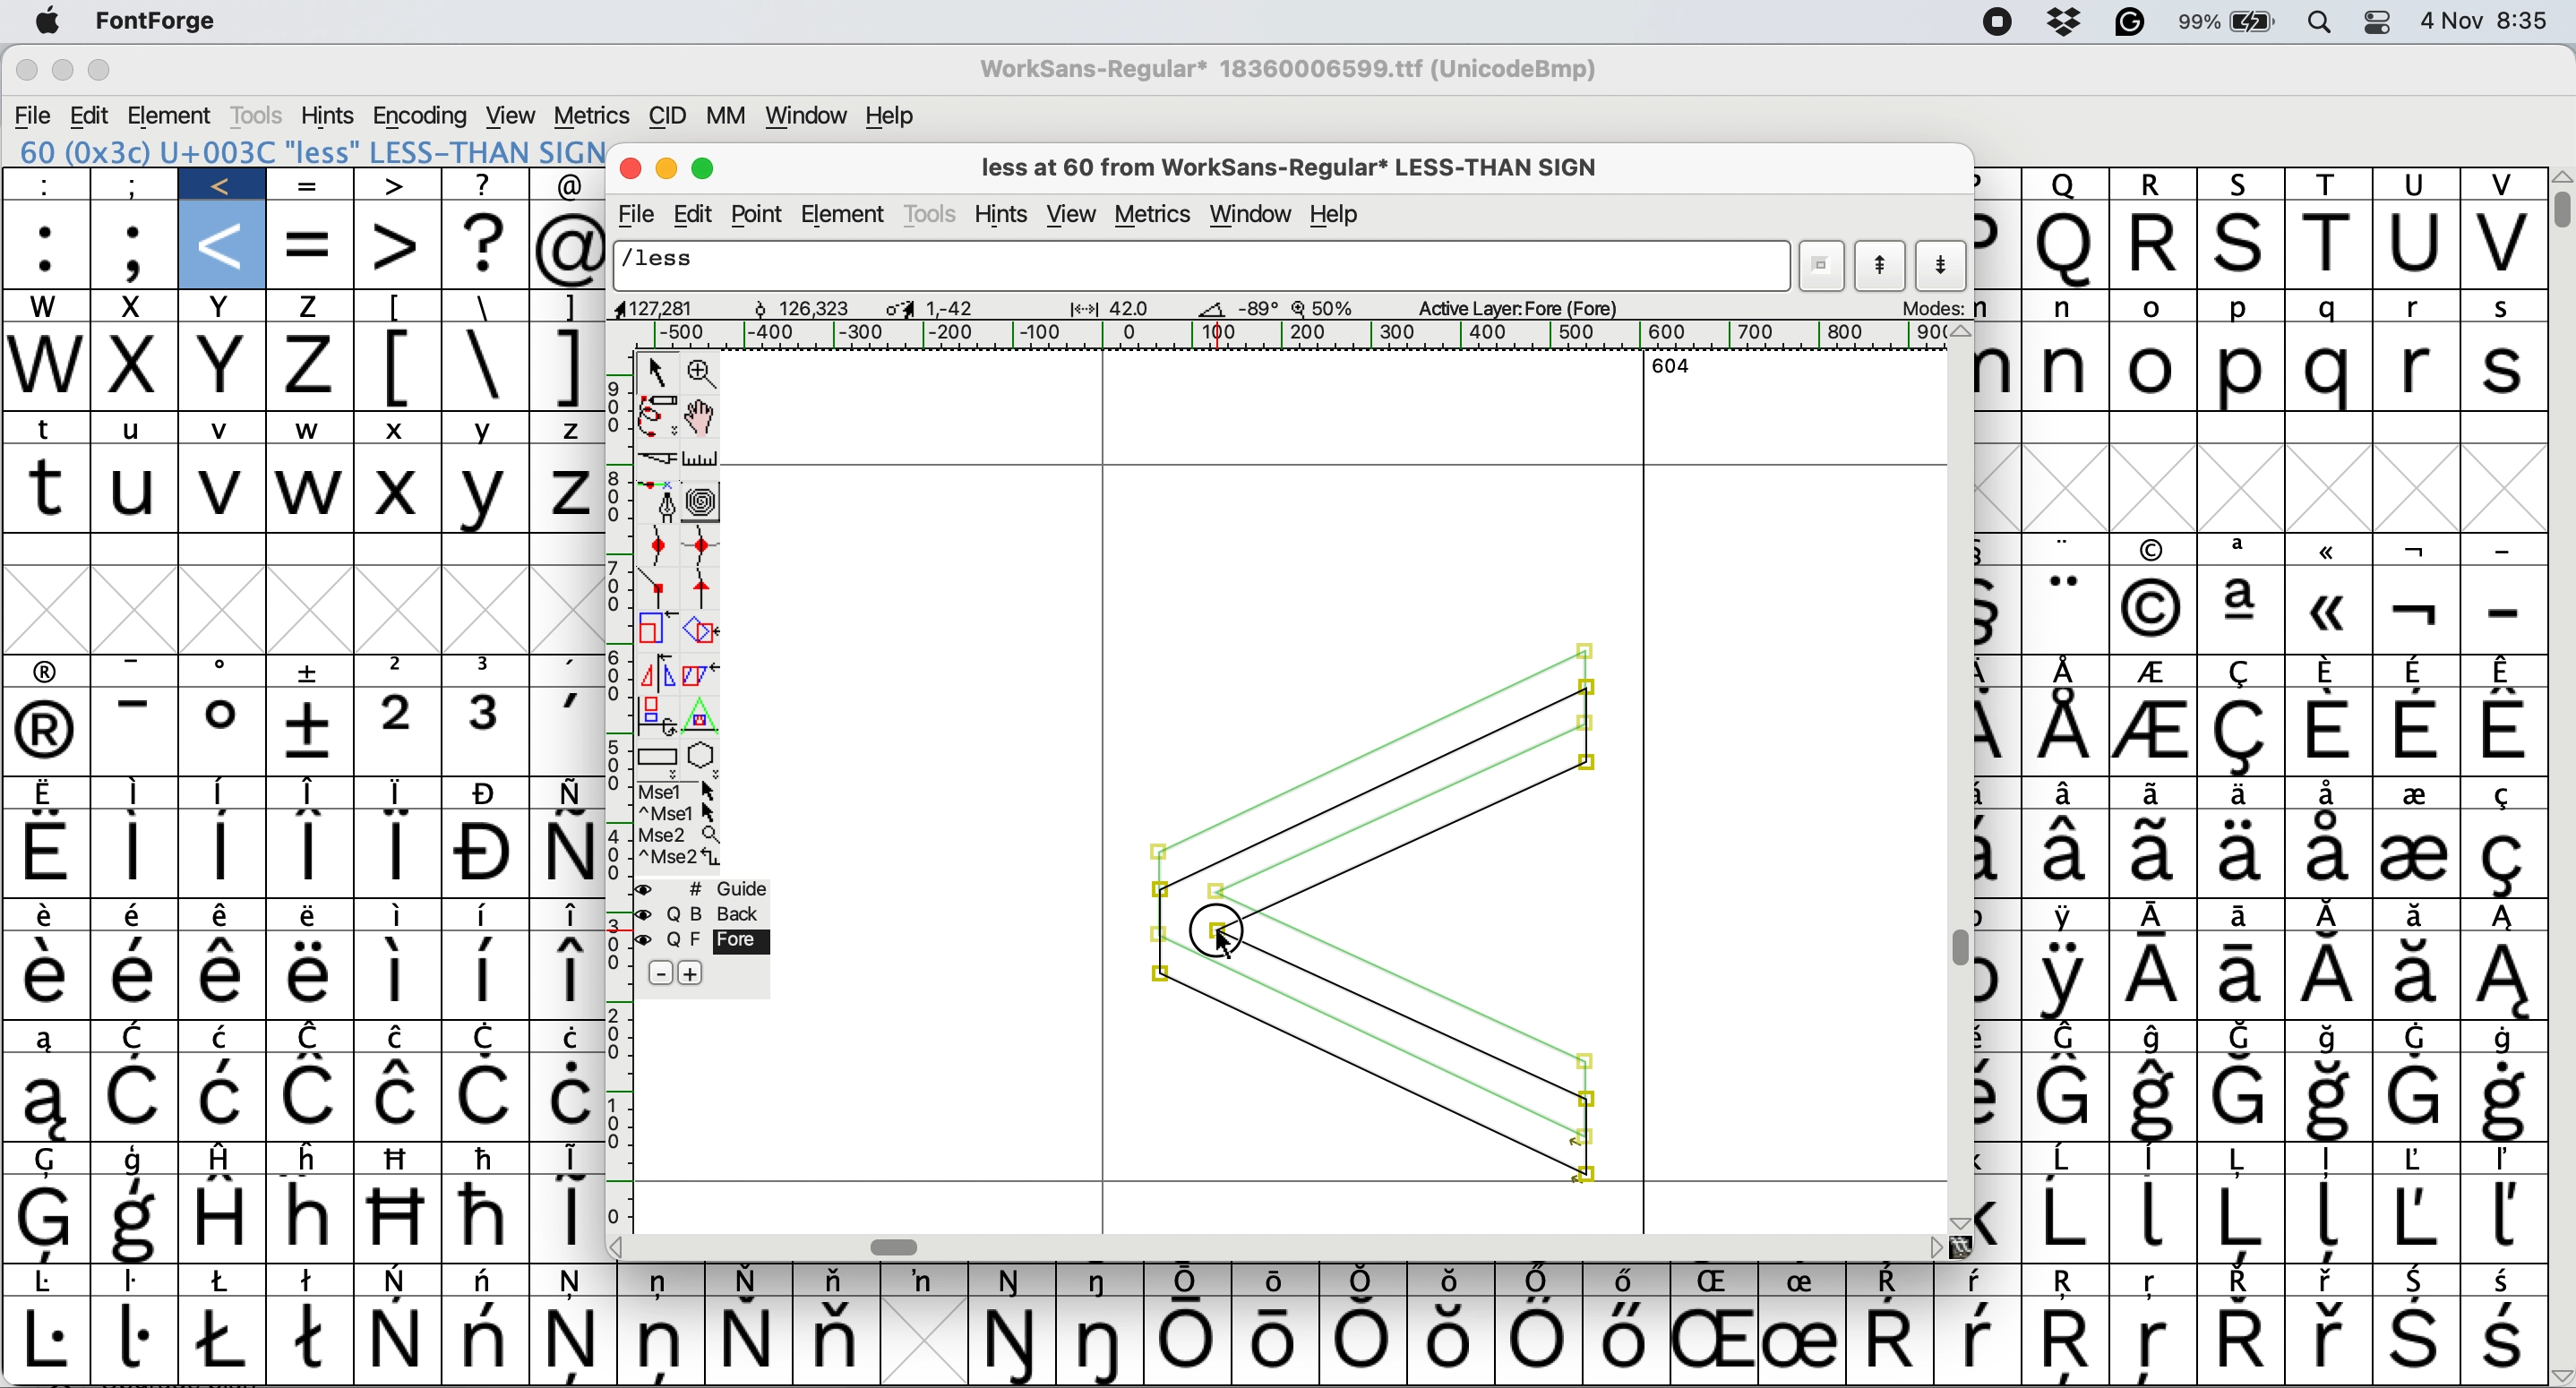 The width and height of the screenshot is (2576, 1388). I want to click on Symbol, so click(2240, 1159).